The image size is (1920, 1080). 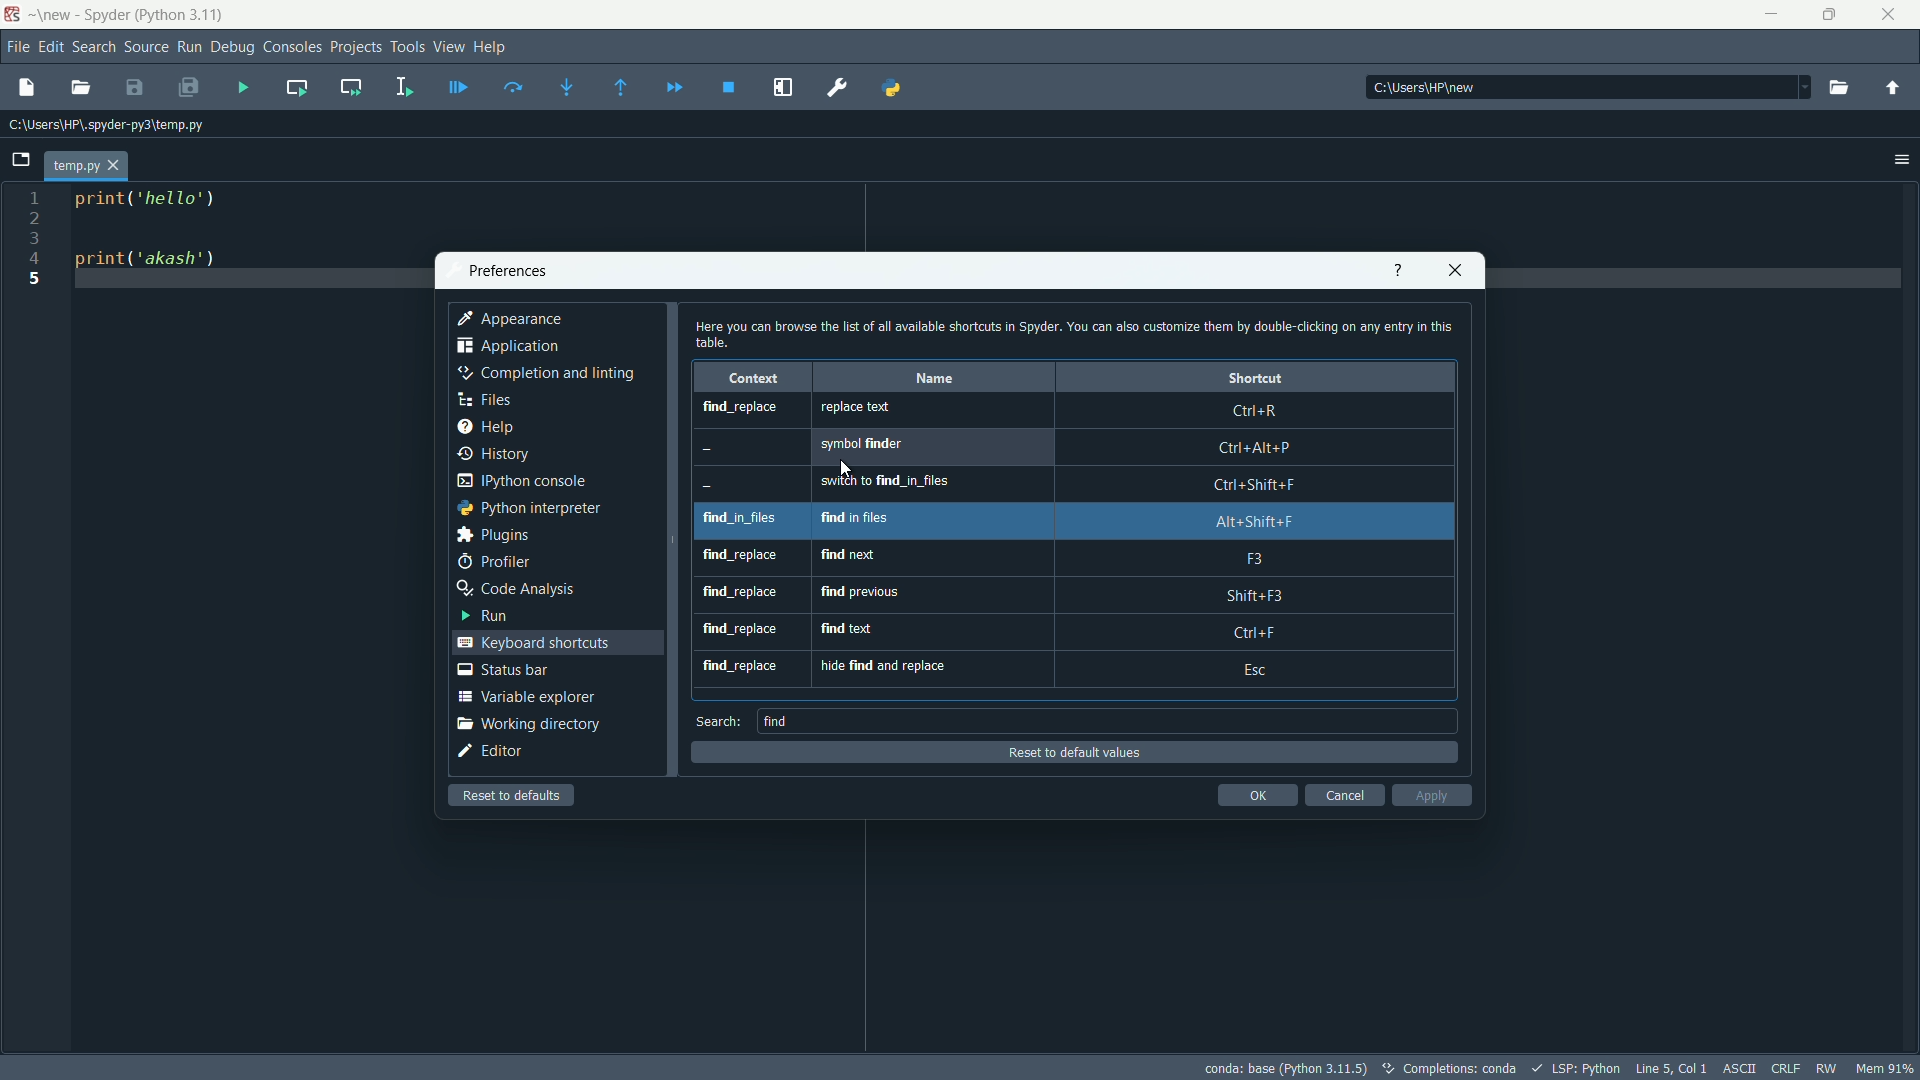 What do you see at coordinates (1345, 797) in the screenshot?
I see `cancel` at bounding box center [1345, 797].